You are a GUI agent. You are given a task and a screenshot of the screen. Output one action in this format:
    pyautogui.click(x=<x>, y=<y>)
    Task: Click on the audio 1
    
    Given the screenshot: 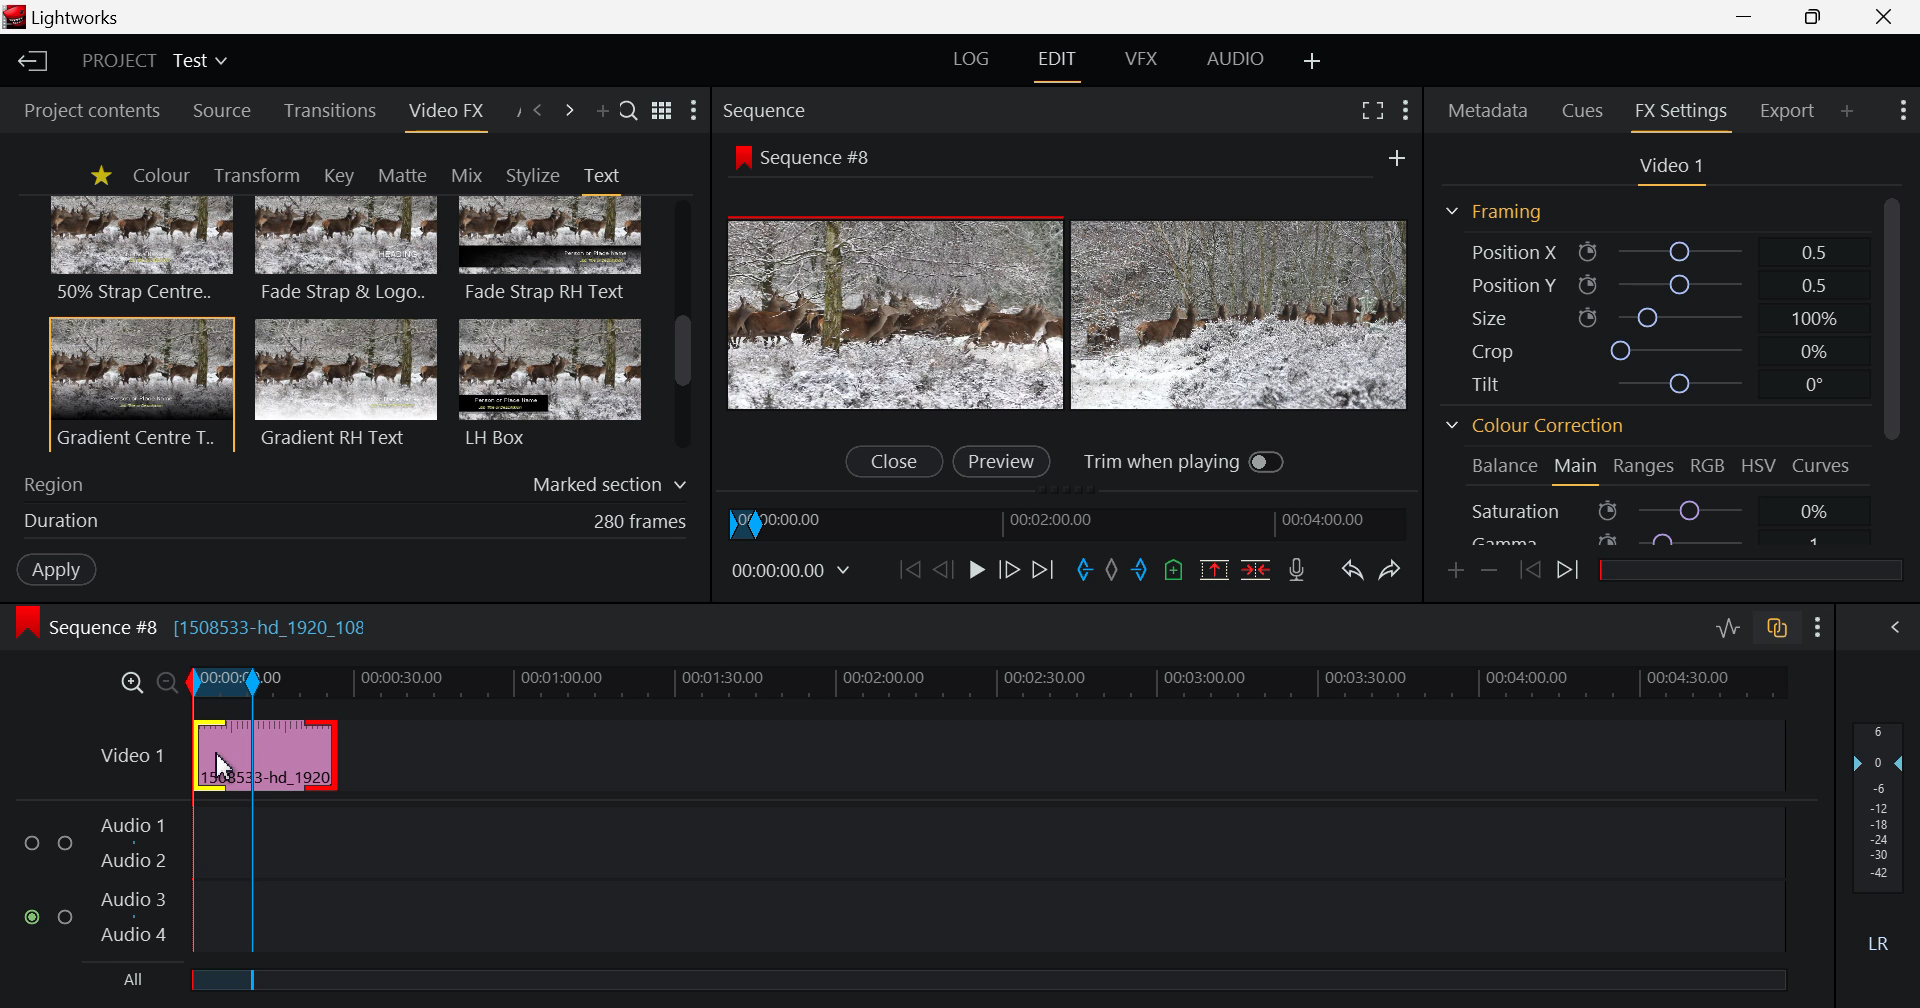 What is the action you would take?
    pyautogui.click(x=132, y=823)
    